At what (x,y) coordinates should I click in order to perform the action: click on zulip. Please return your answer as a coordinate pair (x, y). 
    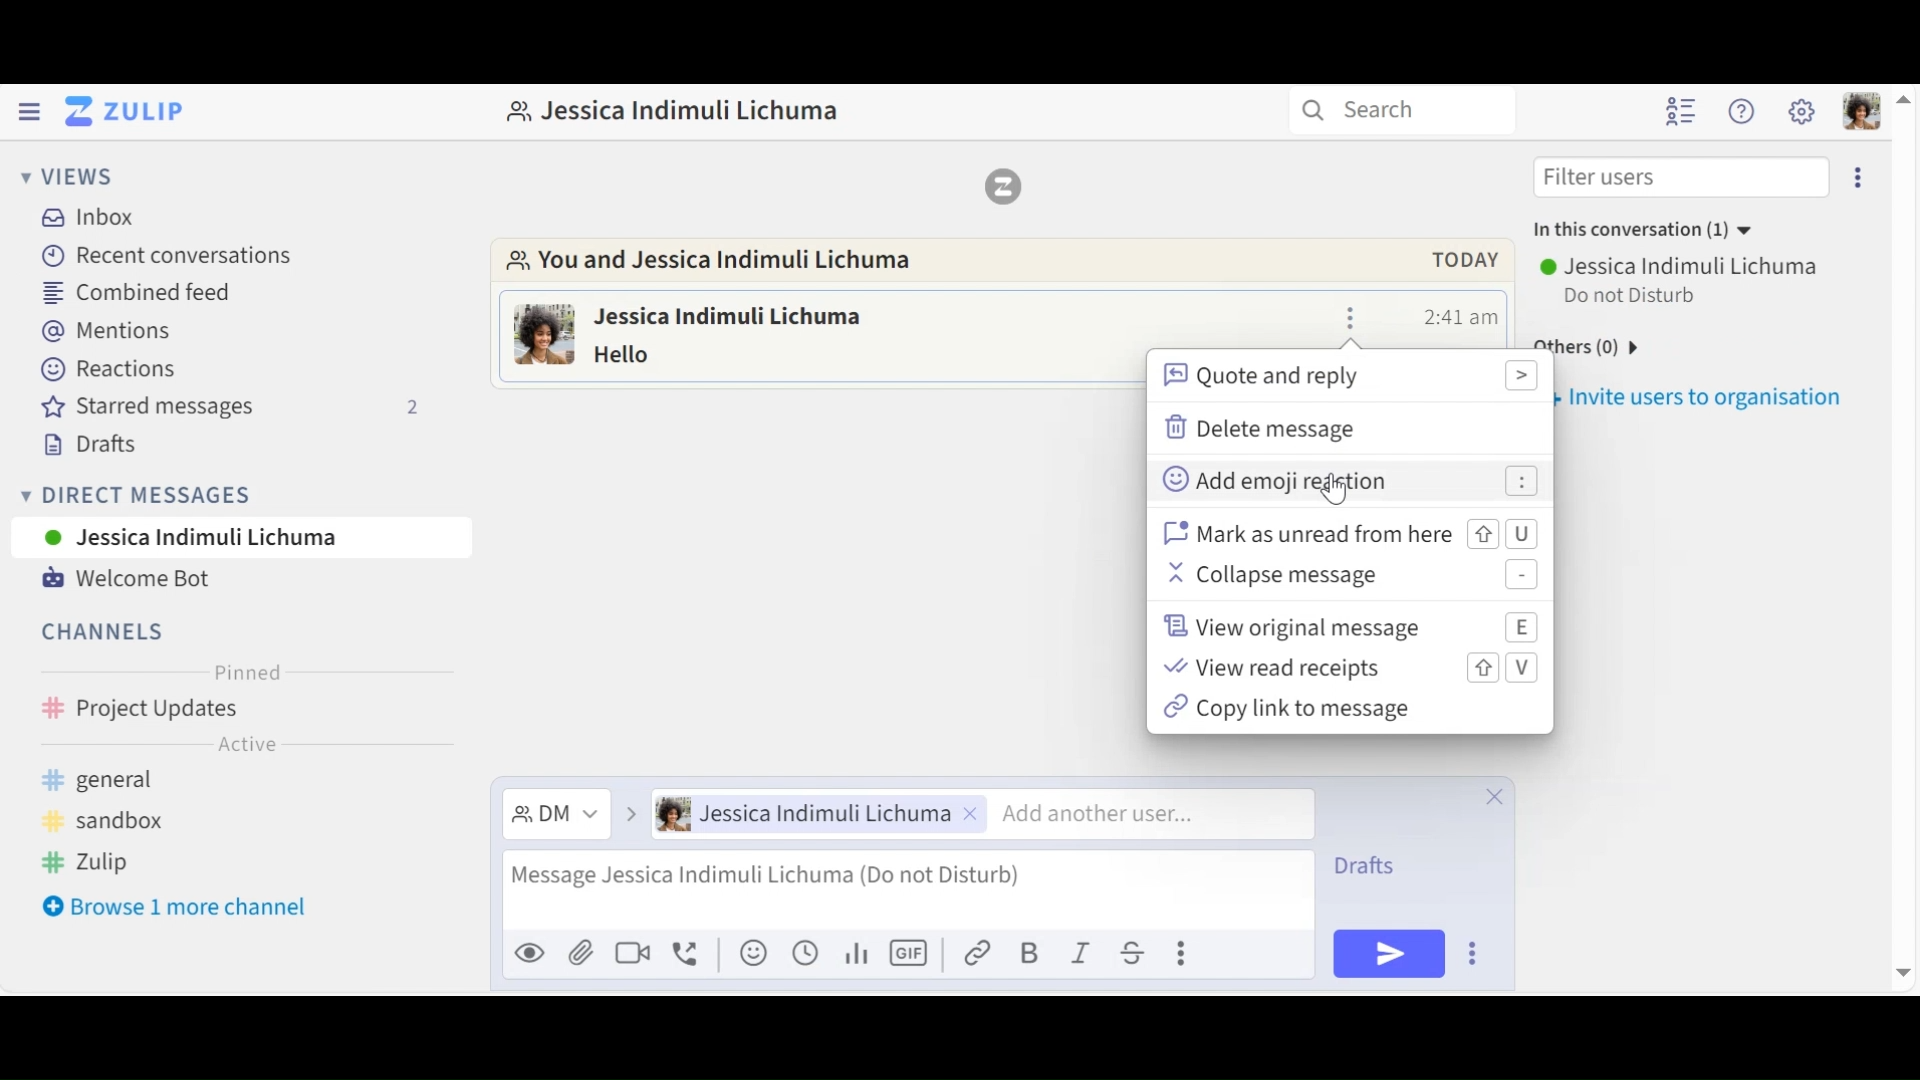
    Looking at the image, I should click on (97, 864).